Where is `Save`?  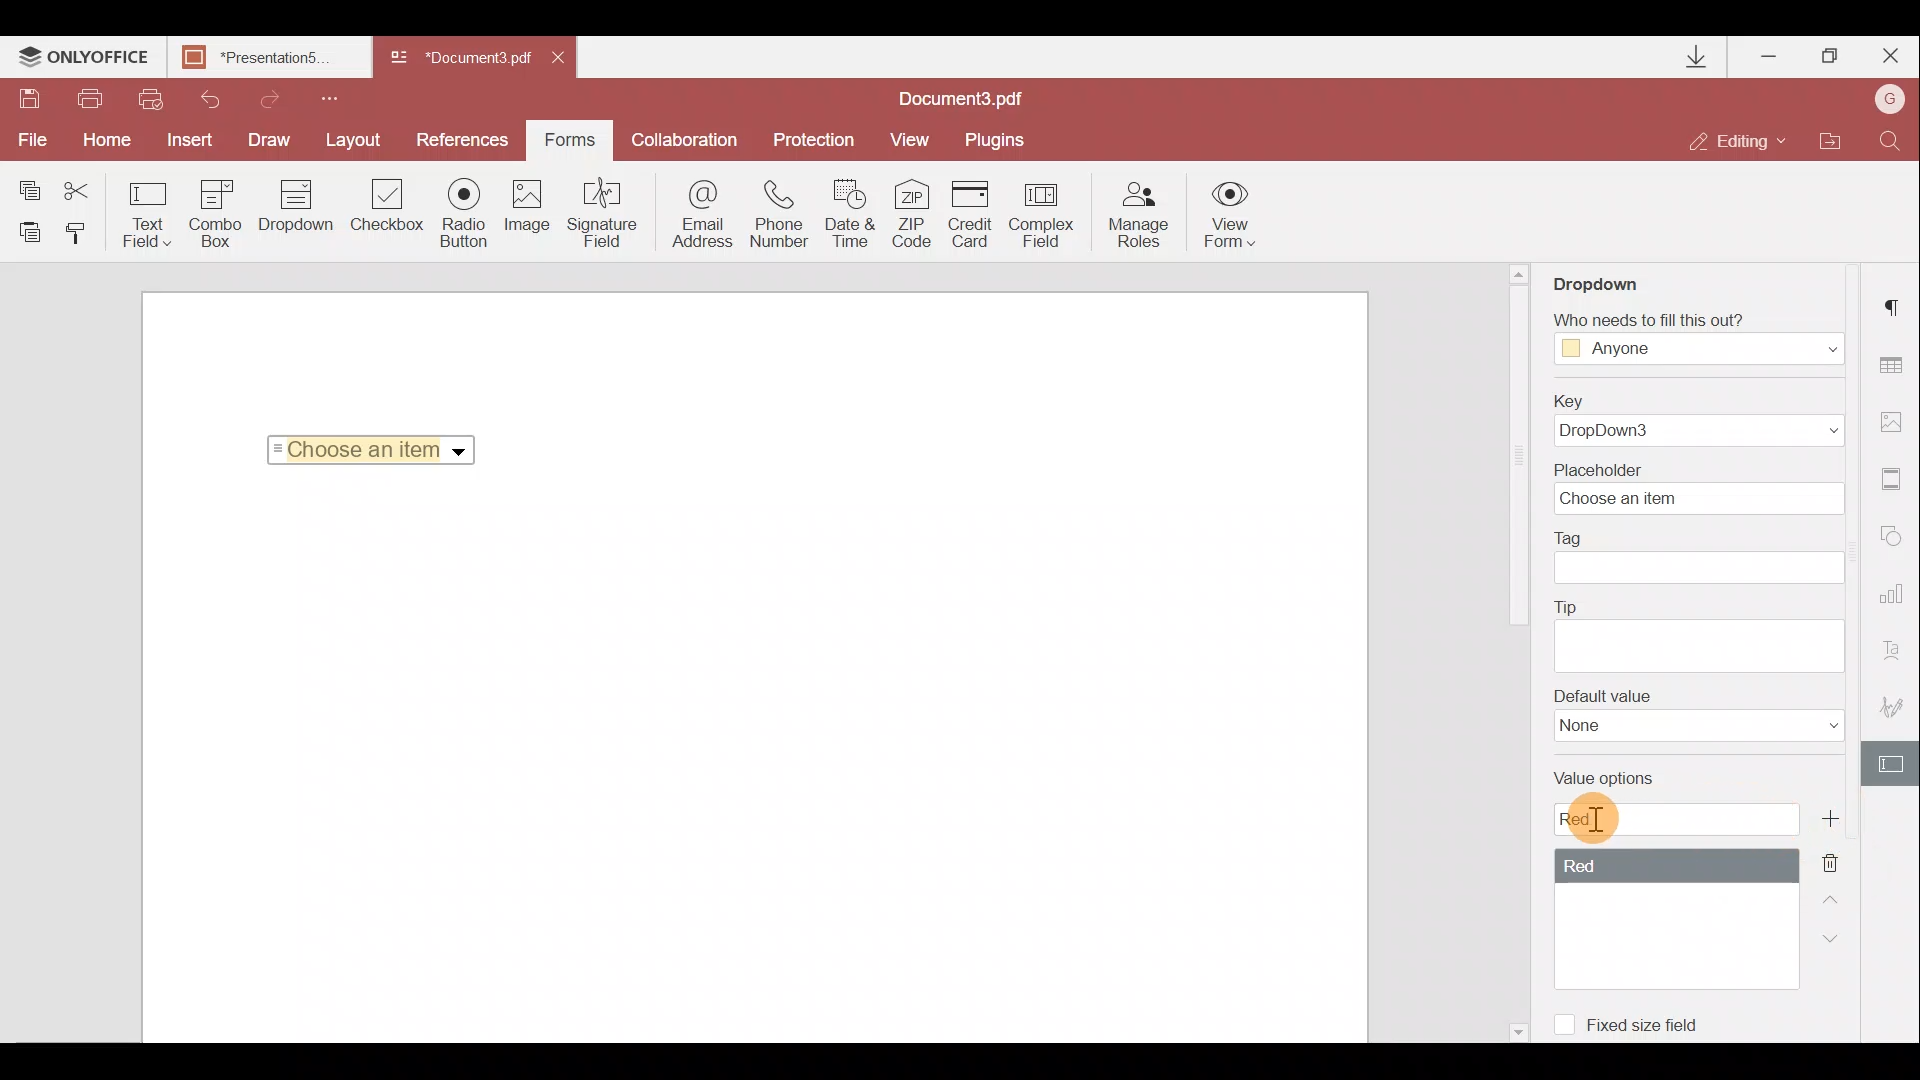
Save is located at coordinates (29, 99).